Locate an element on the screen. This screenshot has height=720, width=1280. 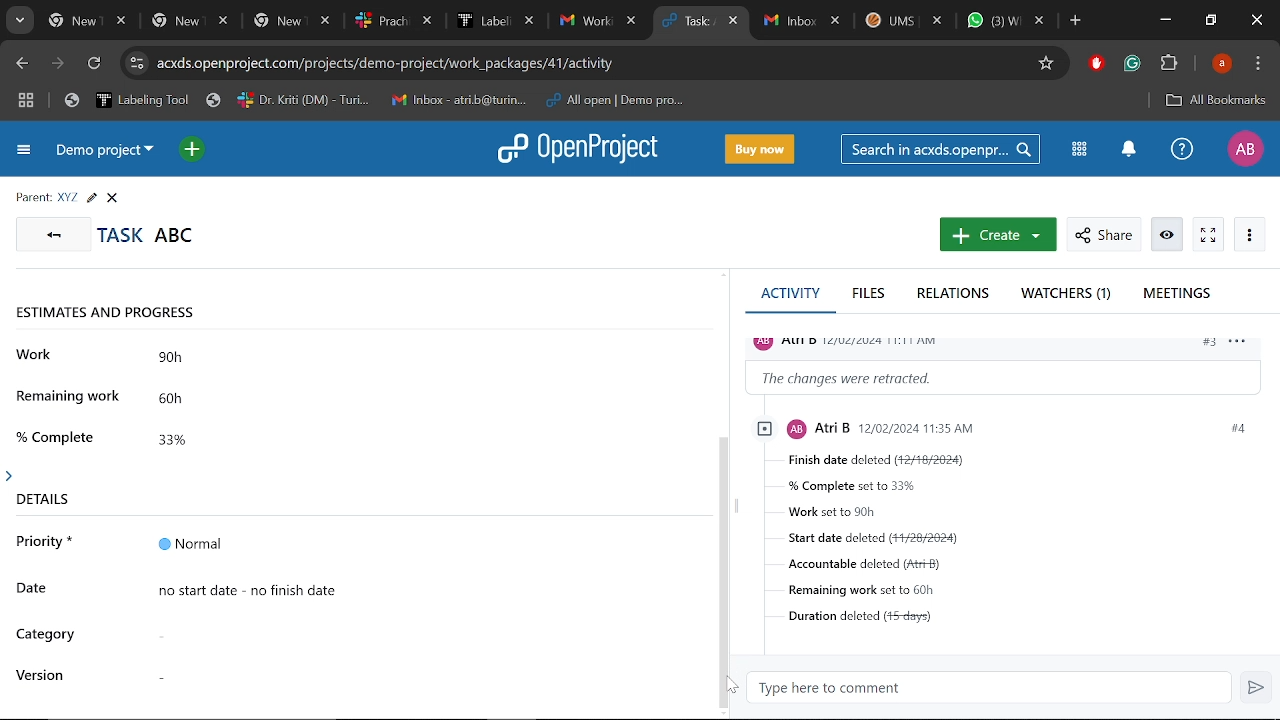
Next page is located at coordinates (60, 65).